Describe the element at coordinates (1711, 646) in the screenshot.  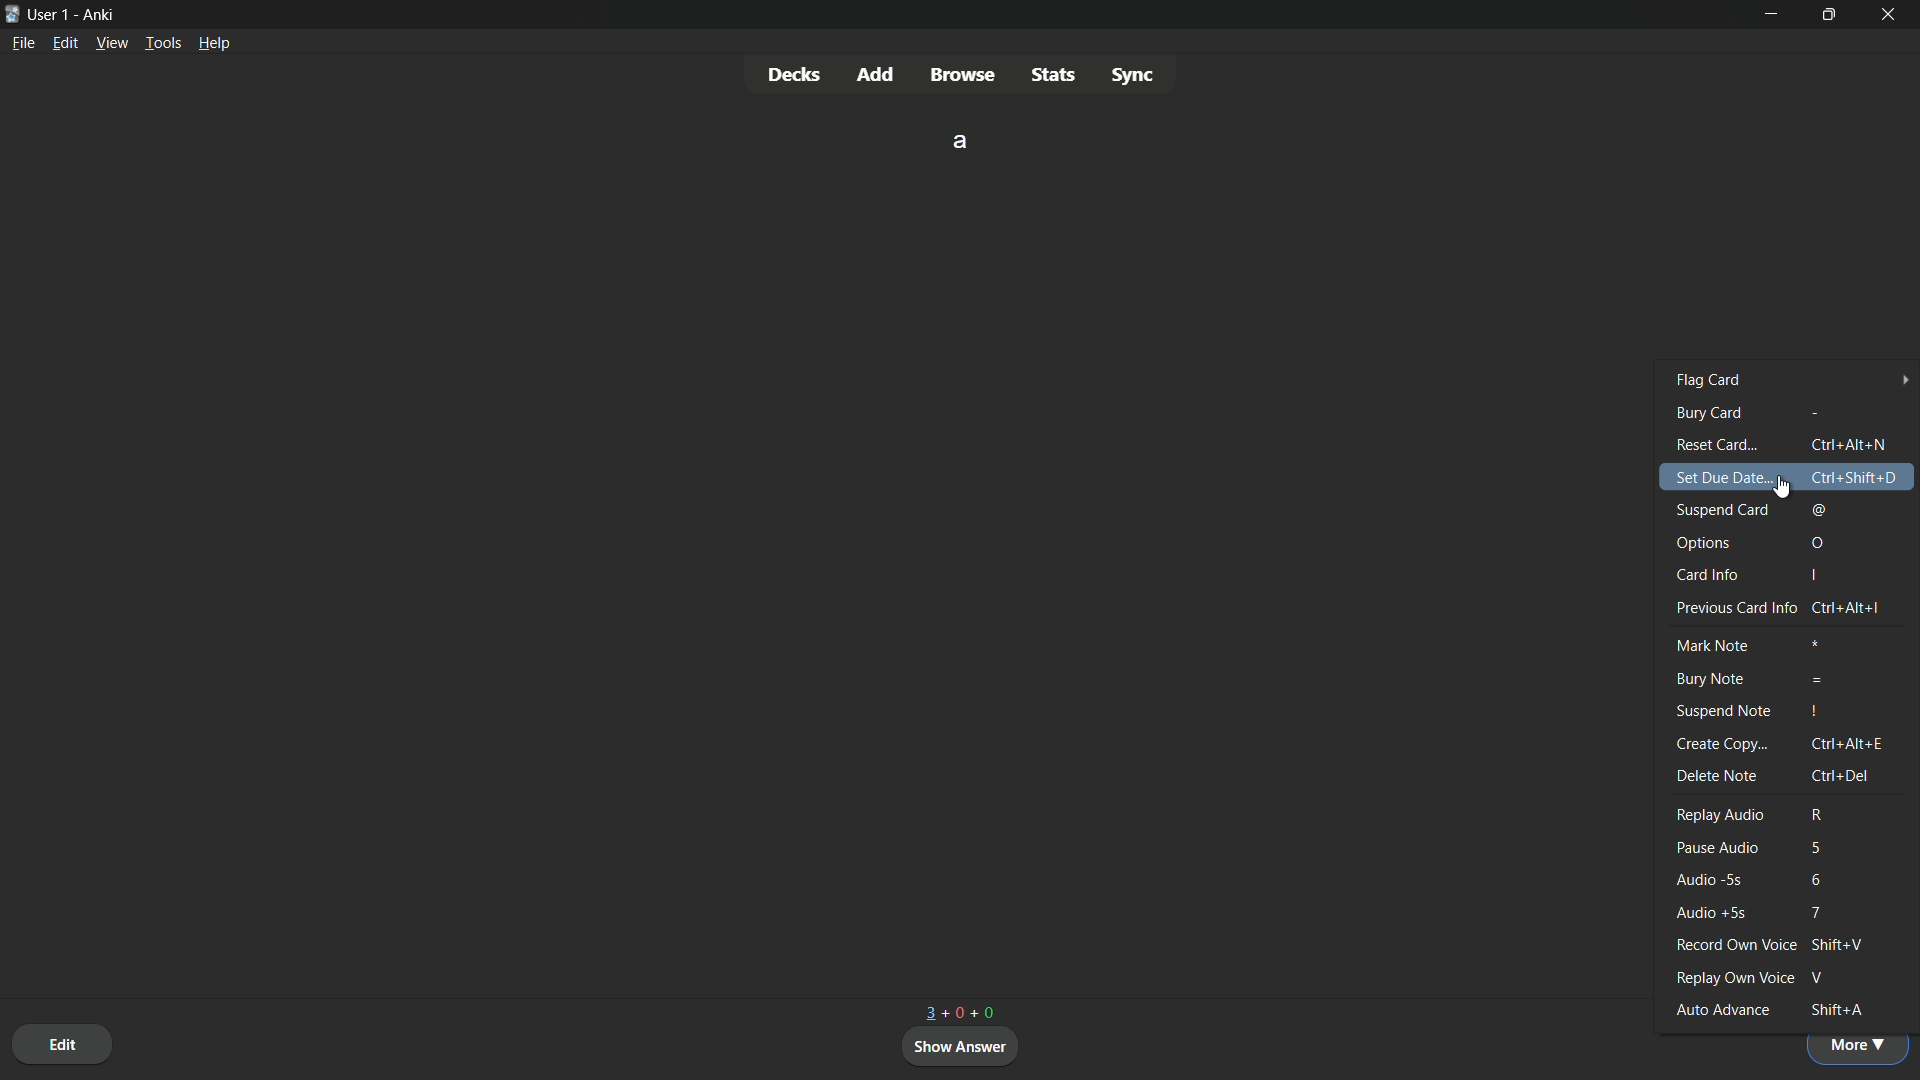
I see `mark note` at that location.